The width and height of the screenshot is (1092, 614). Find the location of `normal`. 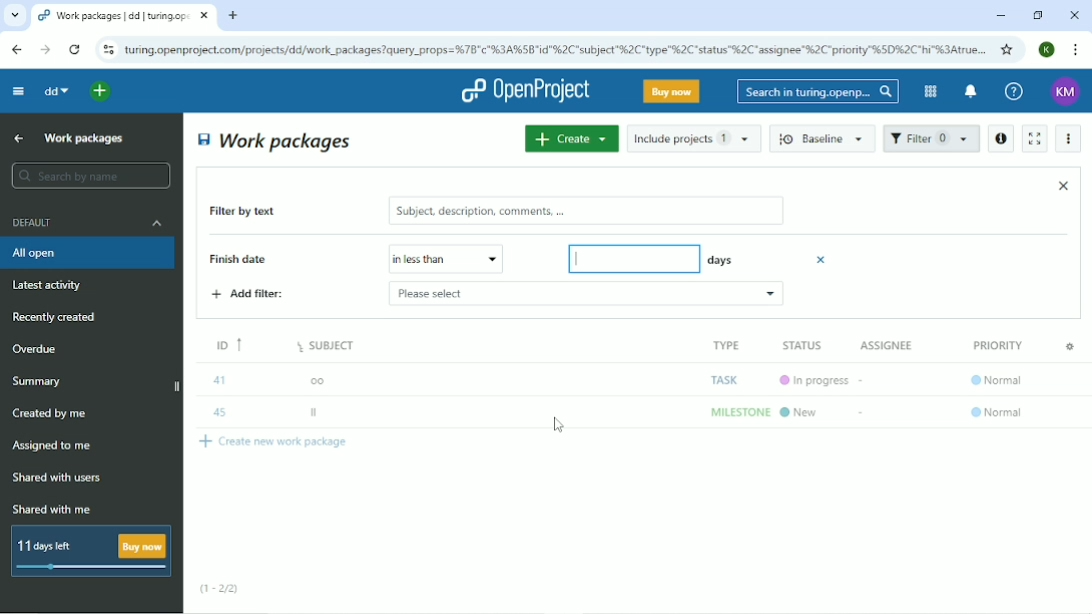

normal is located at coordinates (997, 417).